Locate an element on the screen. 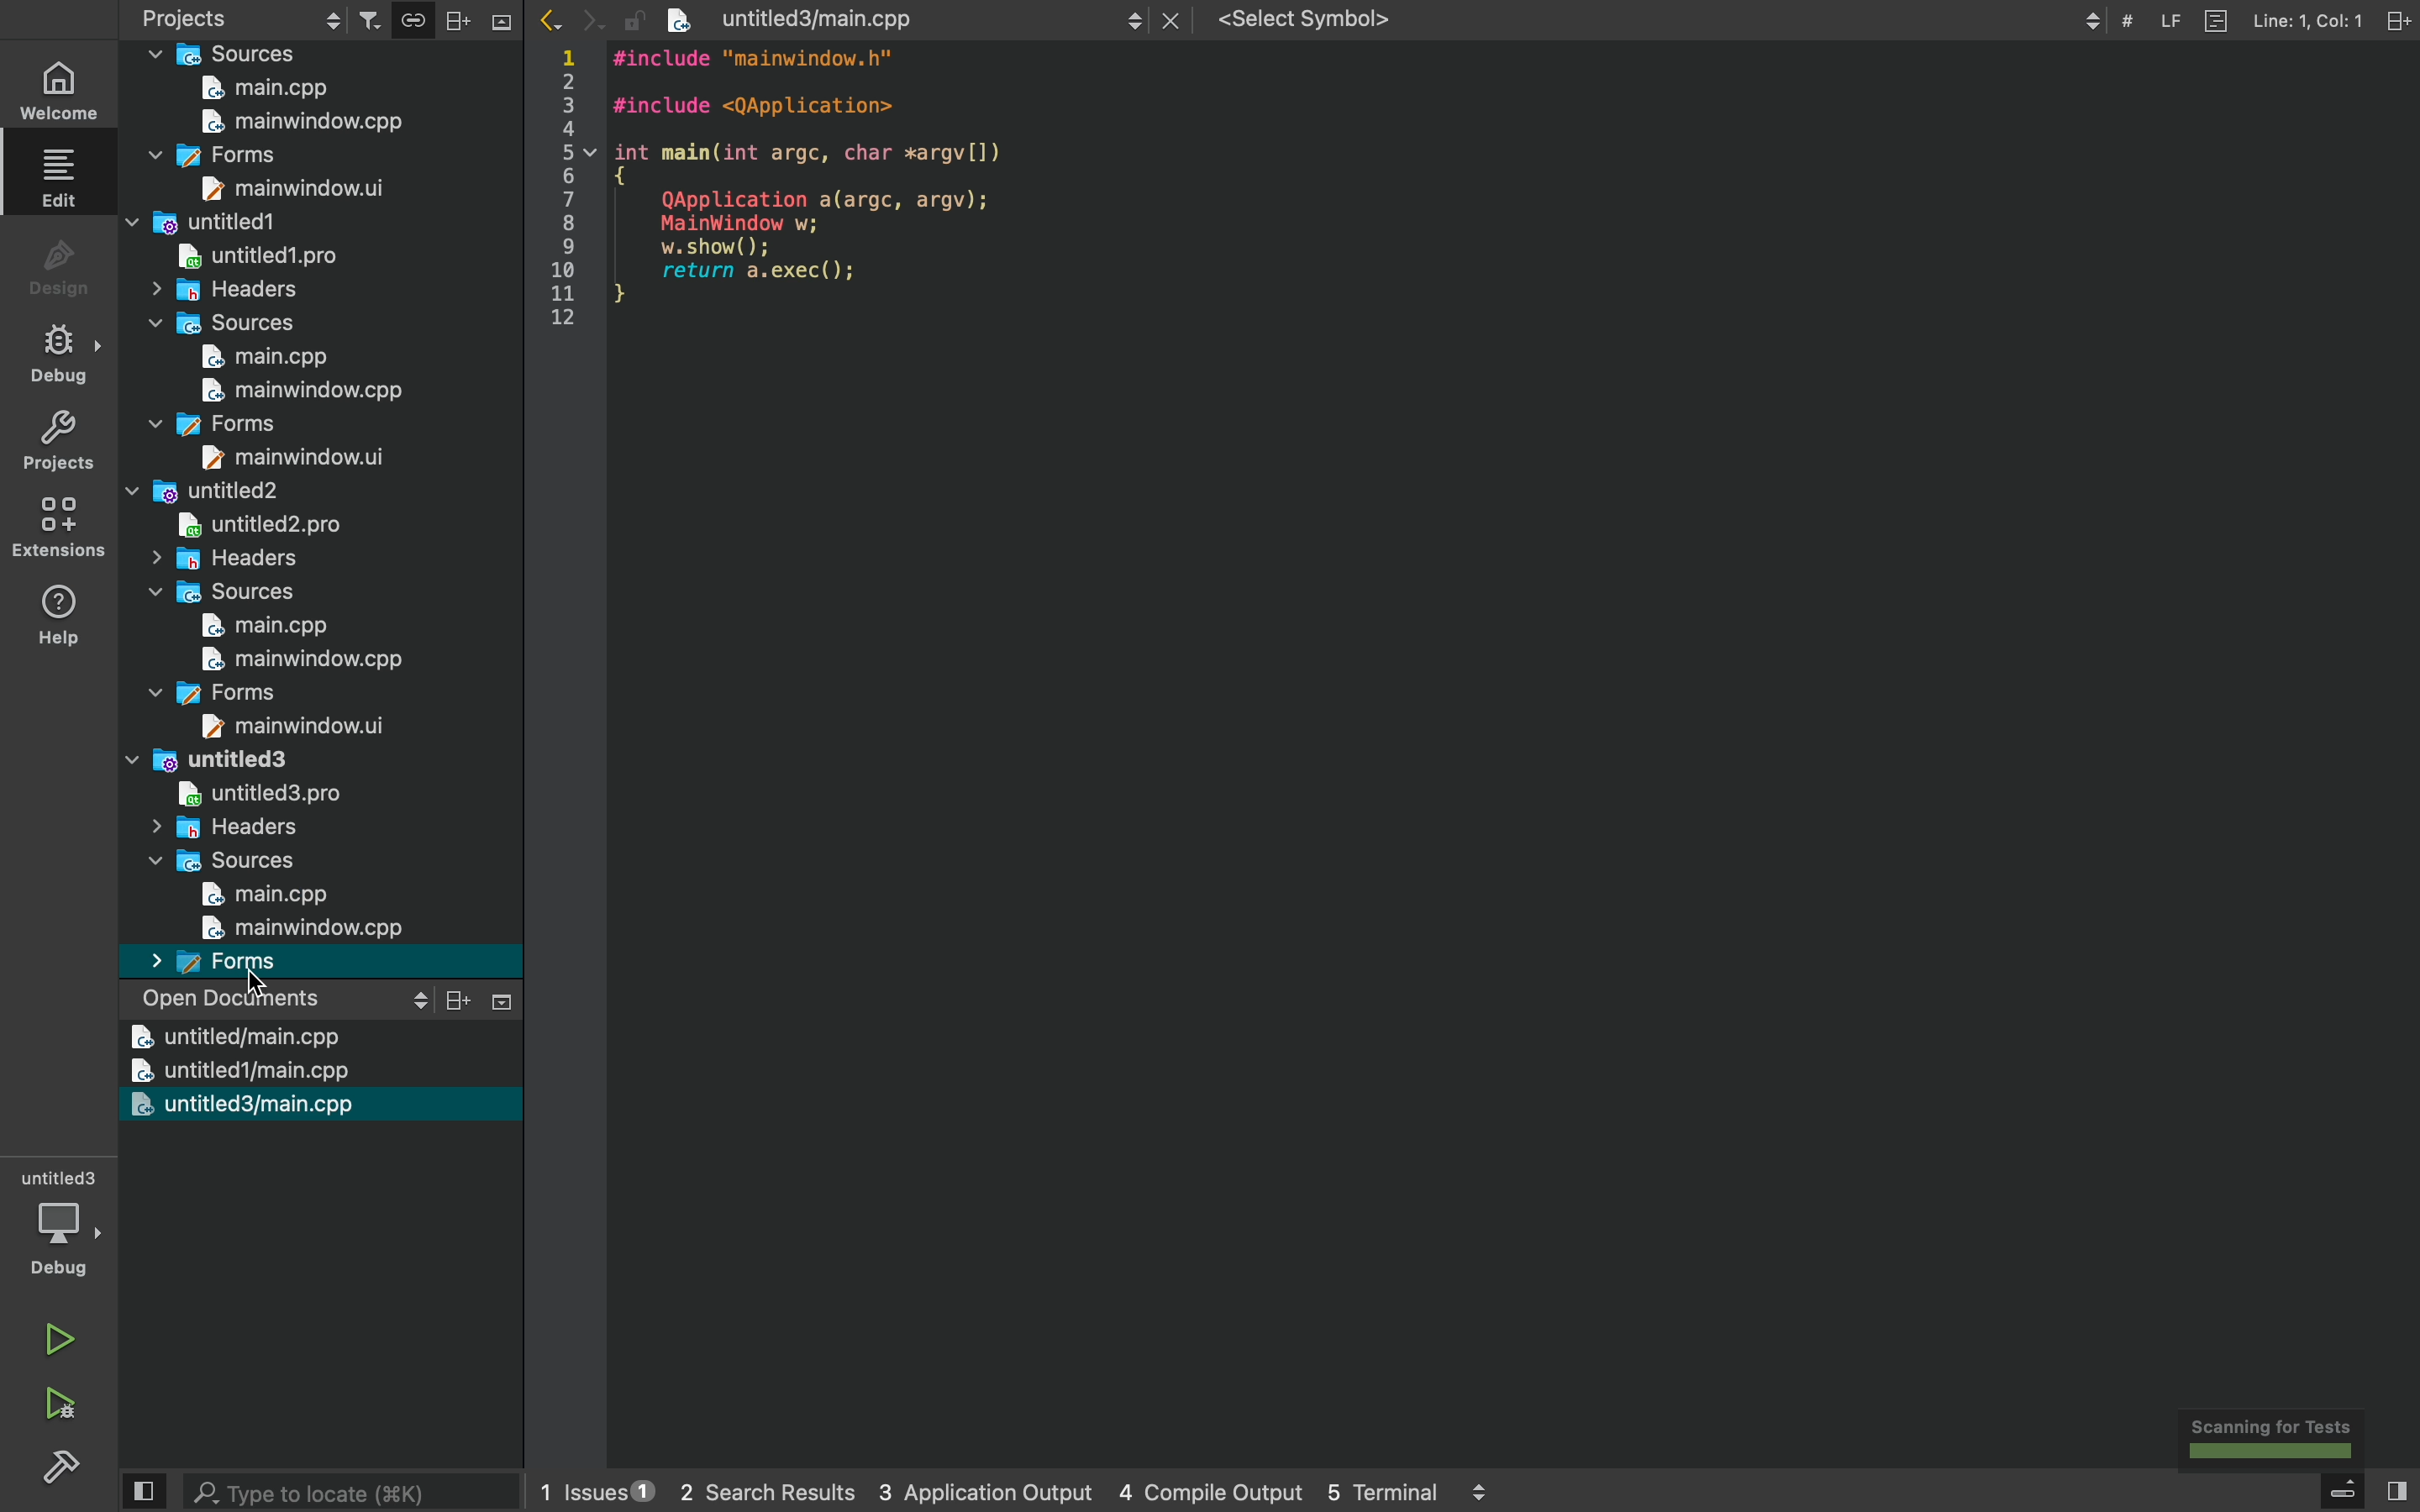 The height and width of the screenshot is (1512, 2420). untitled is located at coordinates (253, 258).